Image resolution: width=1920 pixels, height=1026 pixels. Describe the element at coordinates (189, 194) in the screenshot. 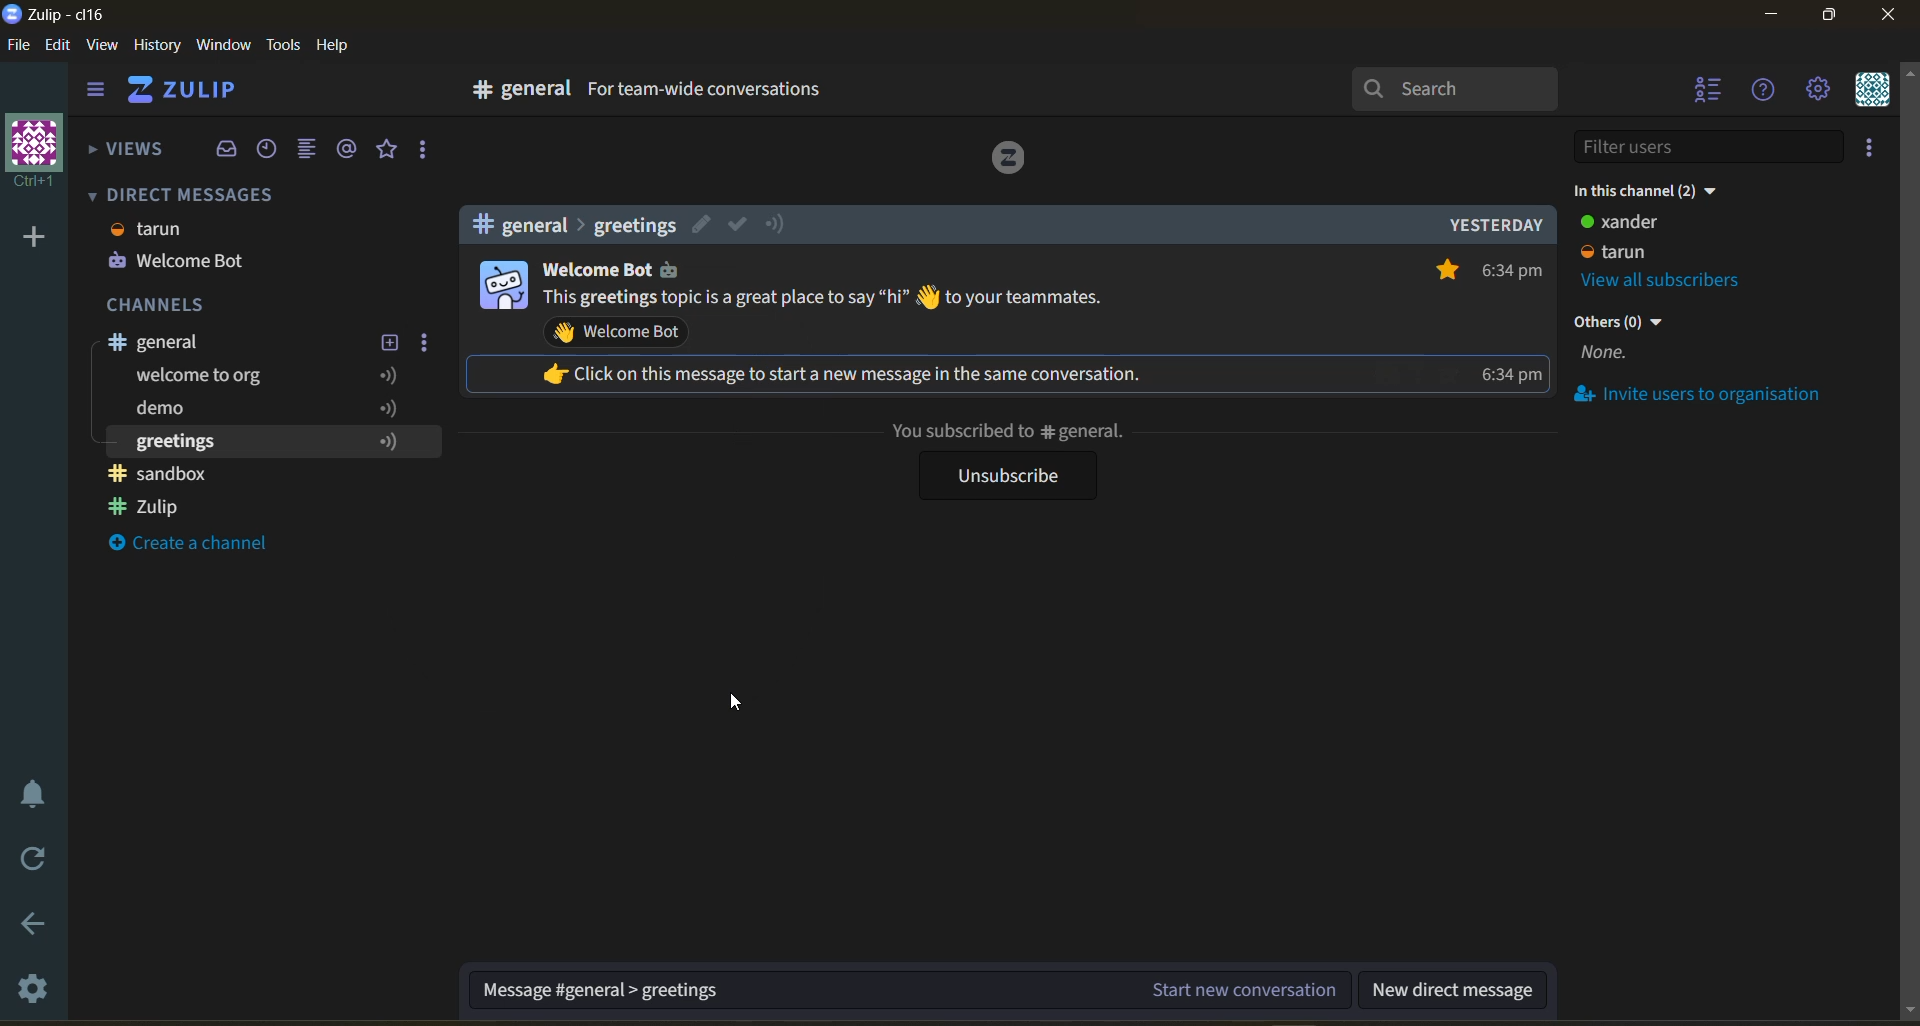

I see `direct messages` at that location.